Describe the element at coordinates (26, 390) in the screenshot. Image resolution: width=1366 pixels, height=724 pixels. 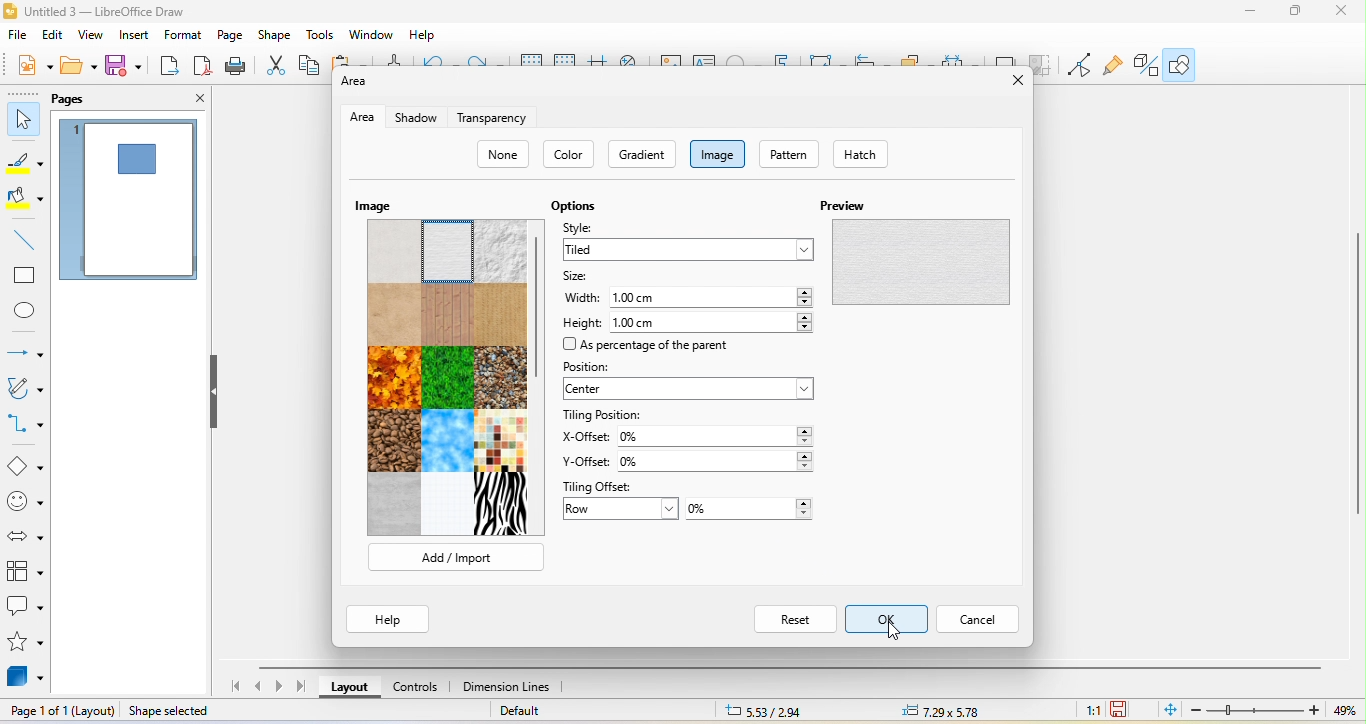
I see `curve and polygons` at that location.